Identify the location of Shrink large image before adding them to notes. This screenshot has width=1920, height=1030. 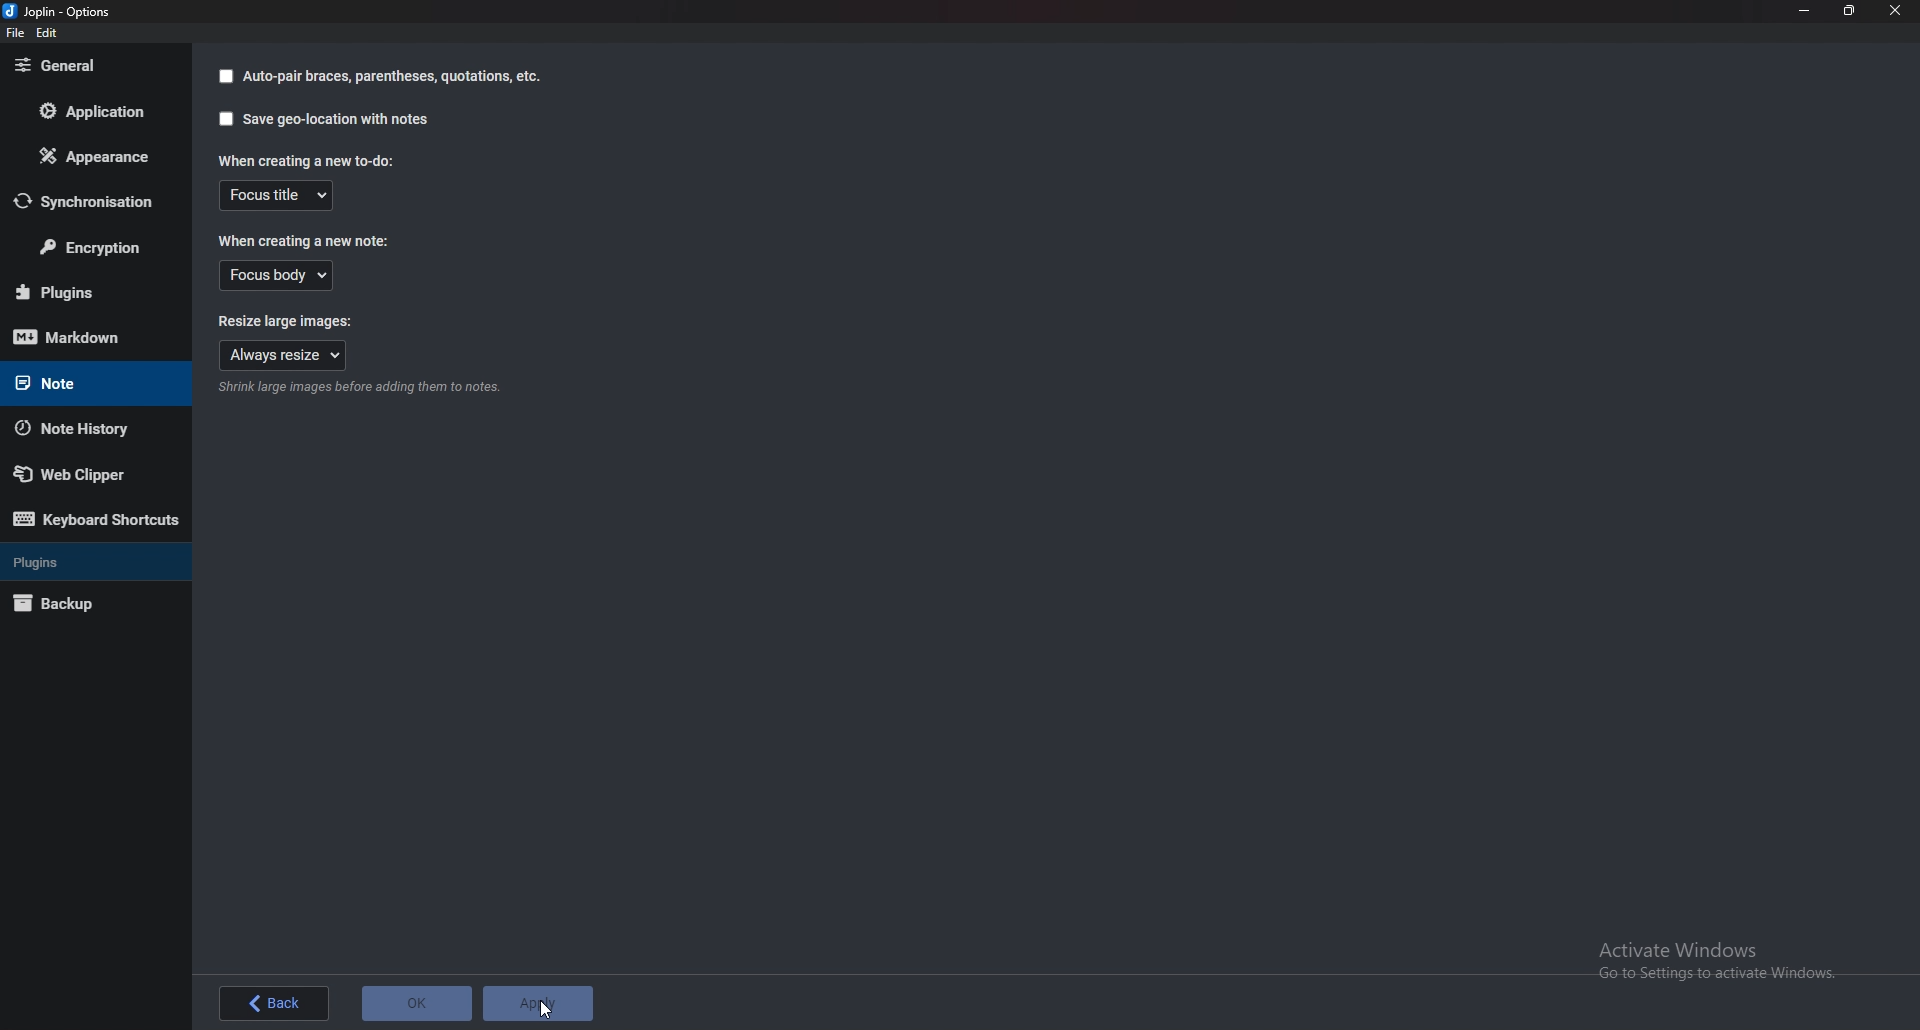
(359, 388).